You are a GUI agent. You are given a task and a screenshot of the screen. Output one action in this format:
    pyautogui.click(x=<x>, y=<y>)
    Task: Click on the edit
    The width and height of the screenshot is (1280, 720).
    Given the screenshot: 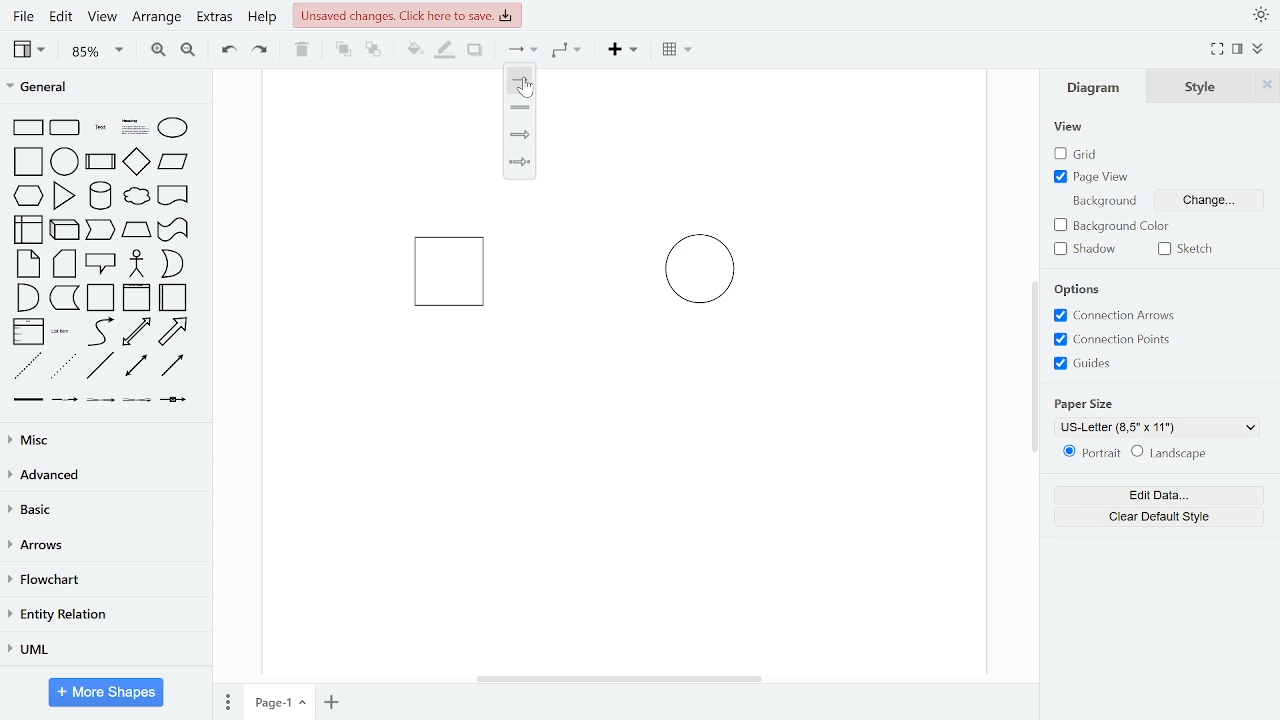 What is the action you would take?
    pyautogui.click(x=60, y=18)
    